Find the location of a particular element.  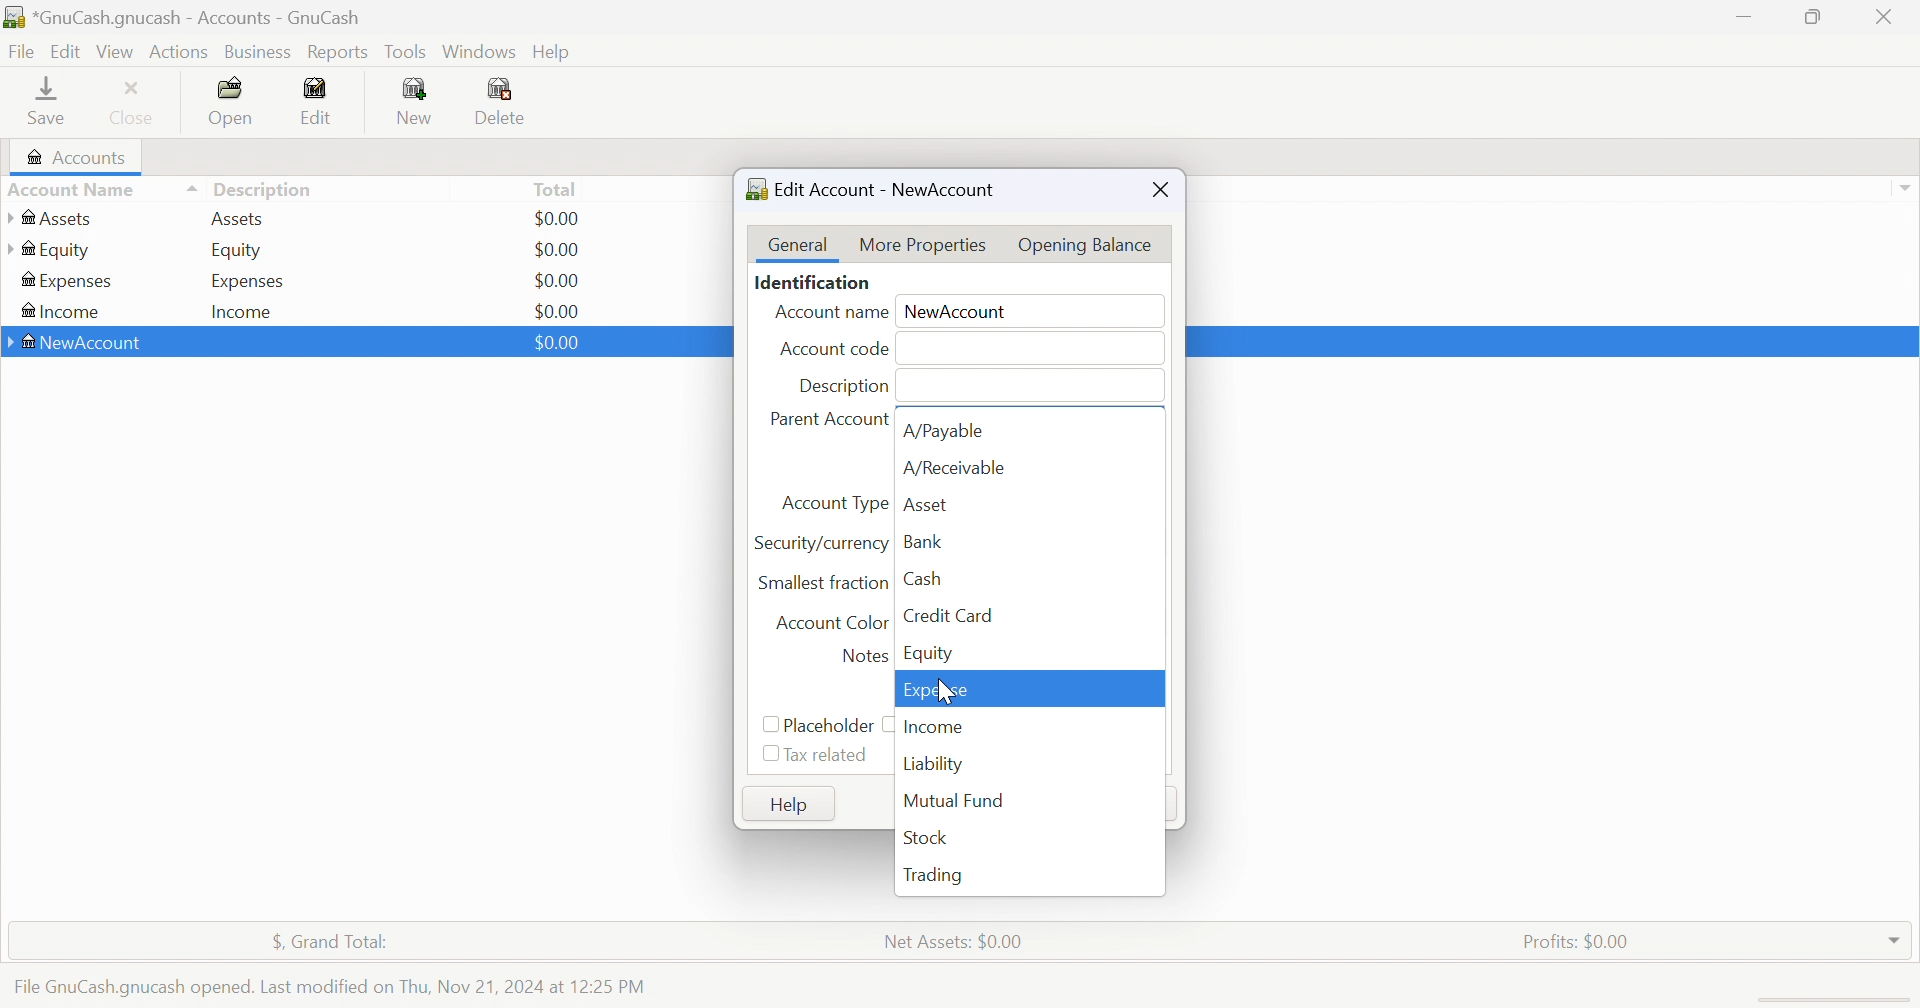

Edit Account - NewAccount is located at coordinates (872, 189).